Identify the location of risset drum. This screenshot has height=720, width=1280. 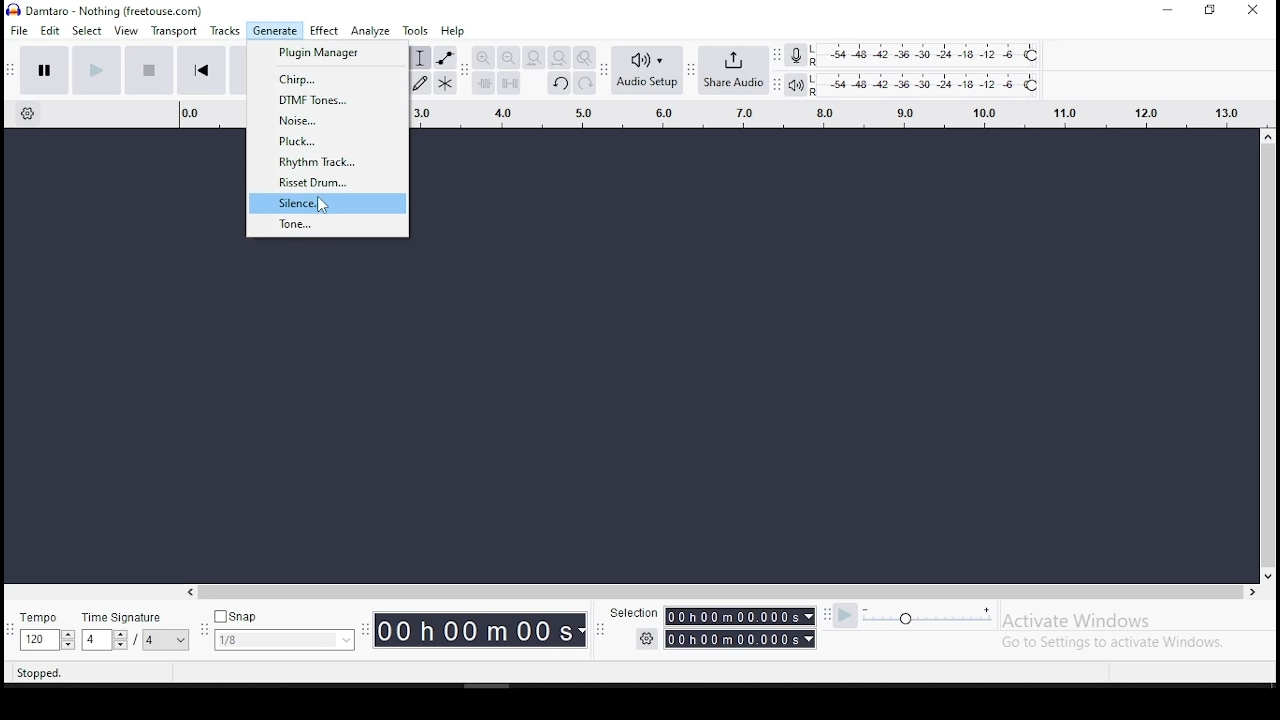
(328, 181).